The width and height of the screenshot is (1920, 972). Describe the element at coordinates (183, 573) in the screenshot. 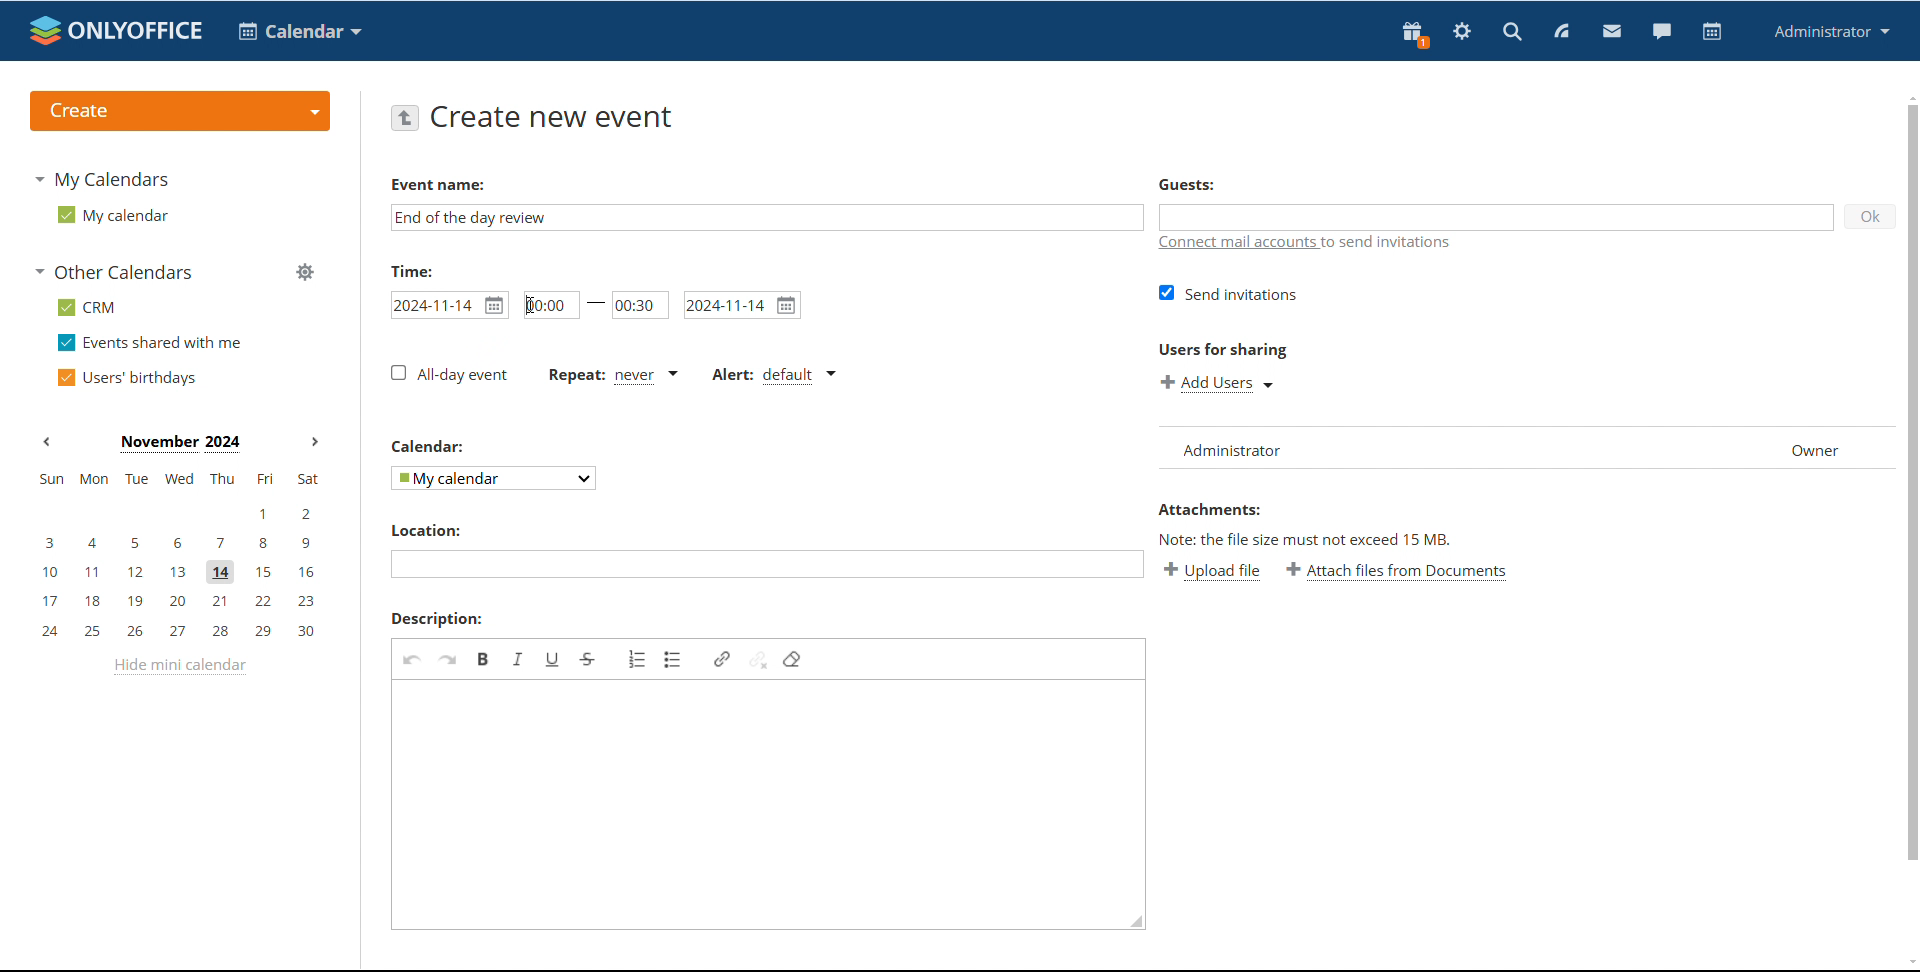

I see `10, 11, 12, 13, 14, 15, 16` at that location.